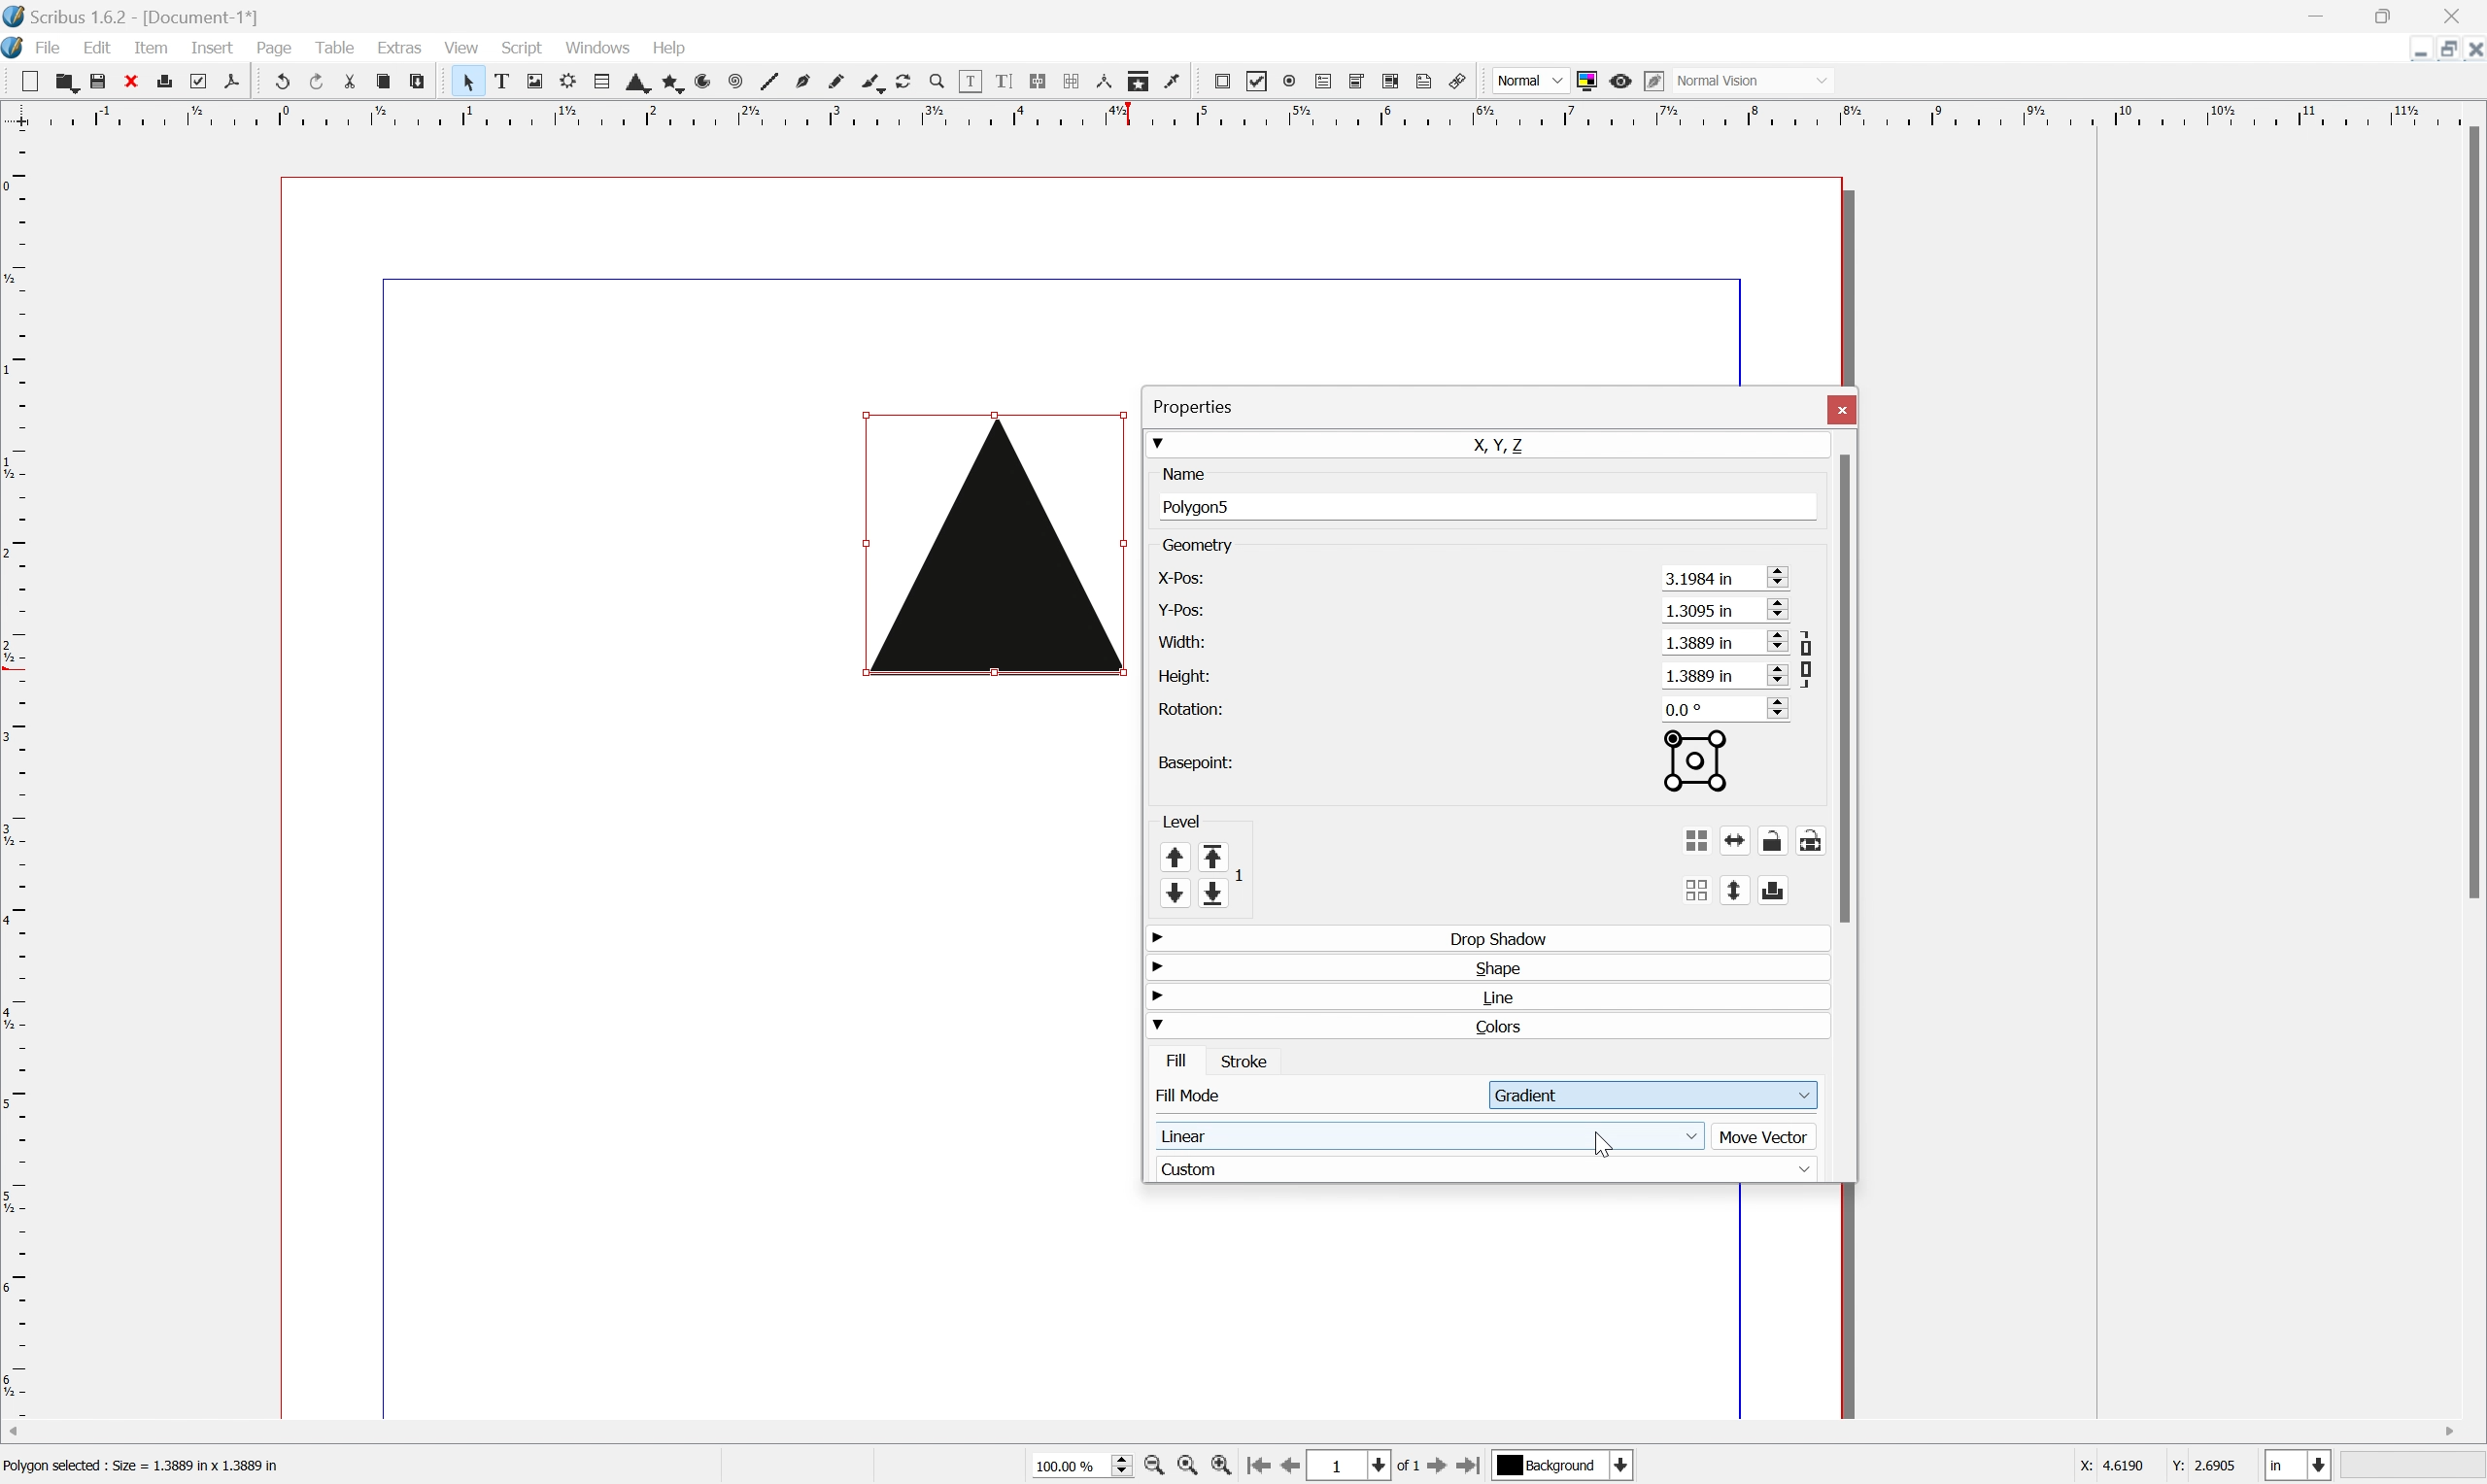 This screenshot has height=1484, width=2487. What do you see at coordinates (1509, 967) in the screenshot?
I see `Shape` at bounding box center [1509, 967].